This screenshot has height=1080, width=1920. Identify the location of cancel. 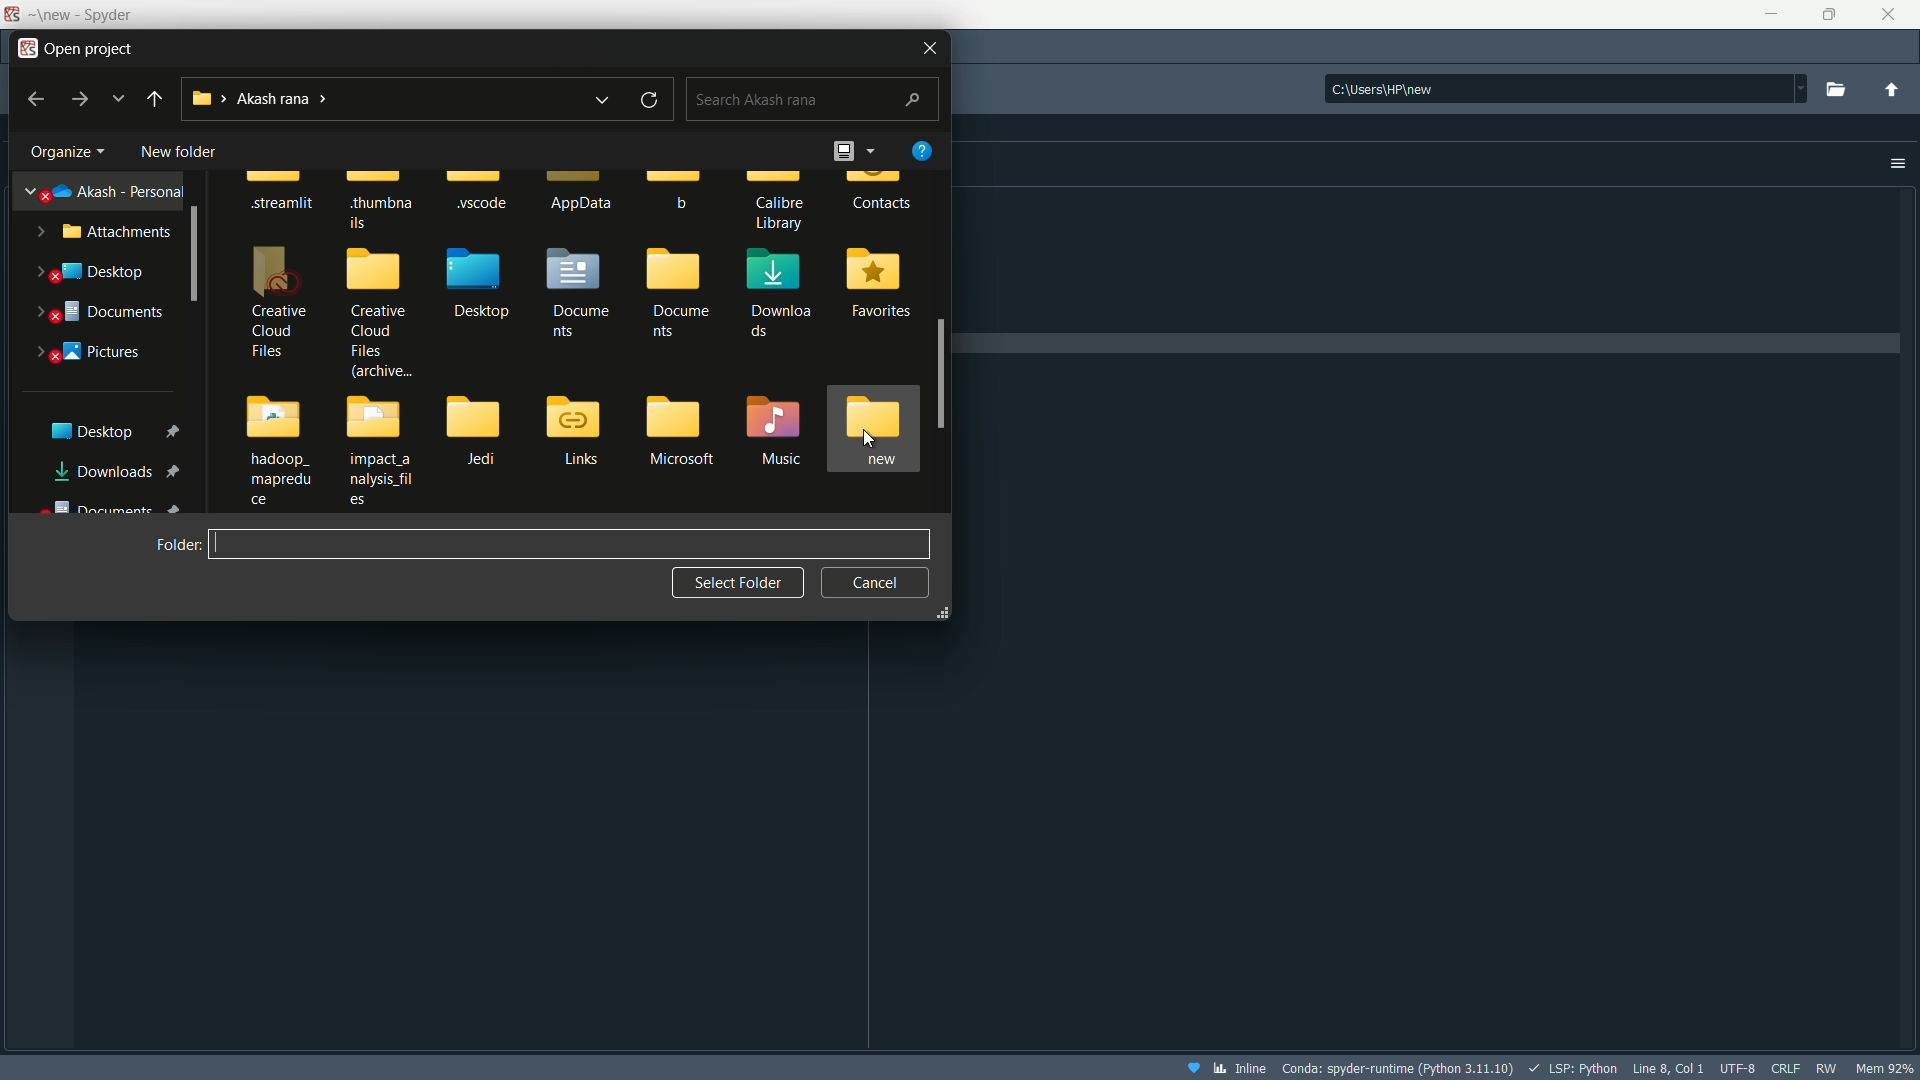
(876, 582).